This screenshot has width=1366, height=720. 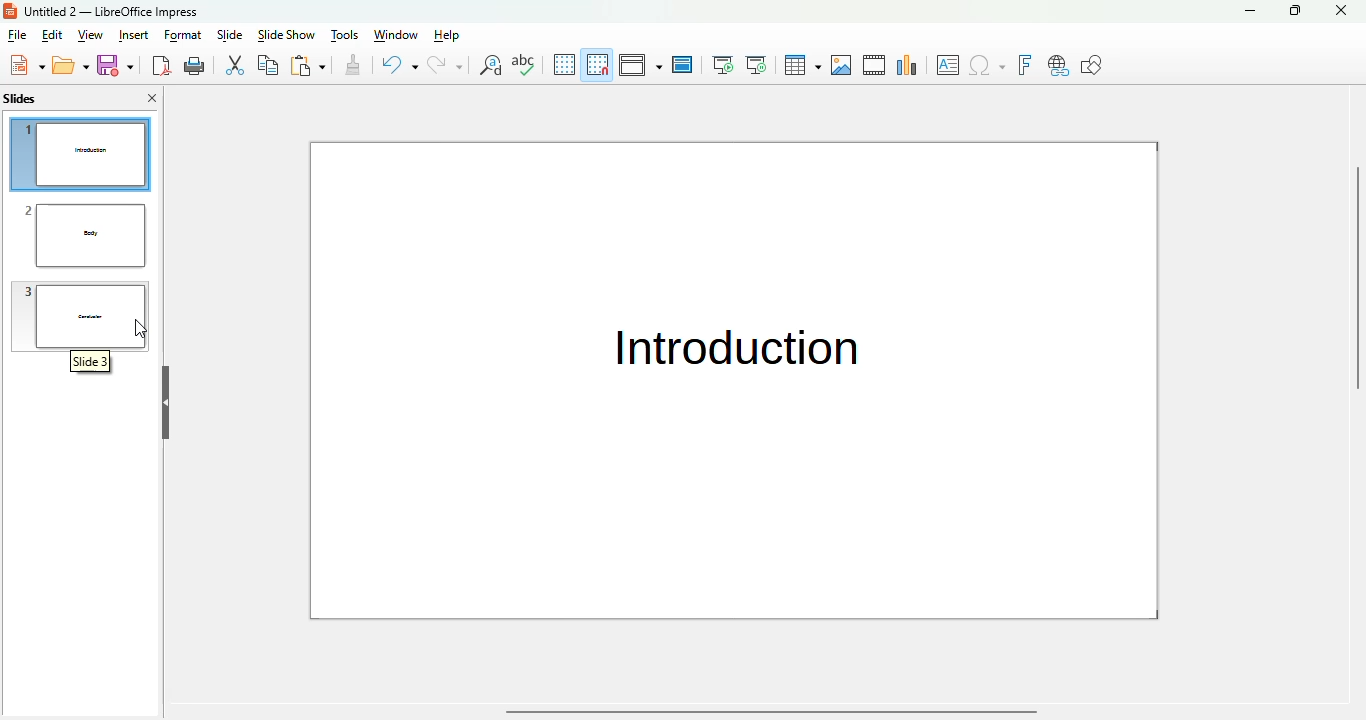 I want to click on cursor, so click(x=140, y=328).